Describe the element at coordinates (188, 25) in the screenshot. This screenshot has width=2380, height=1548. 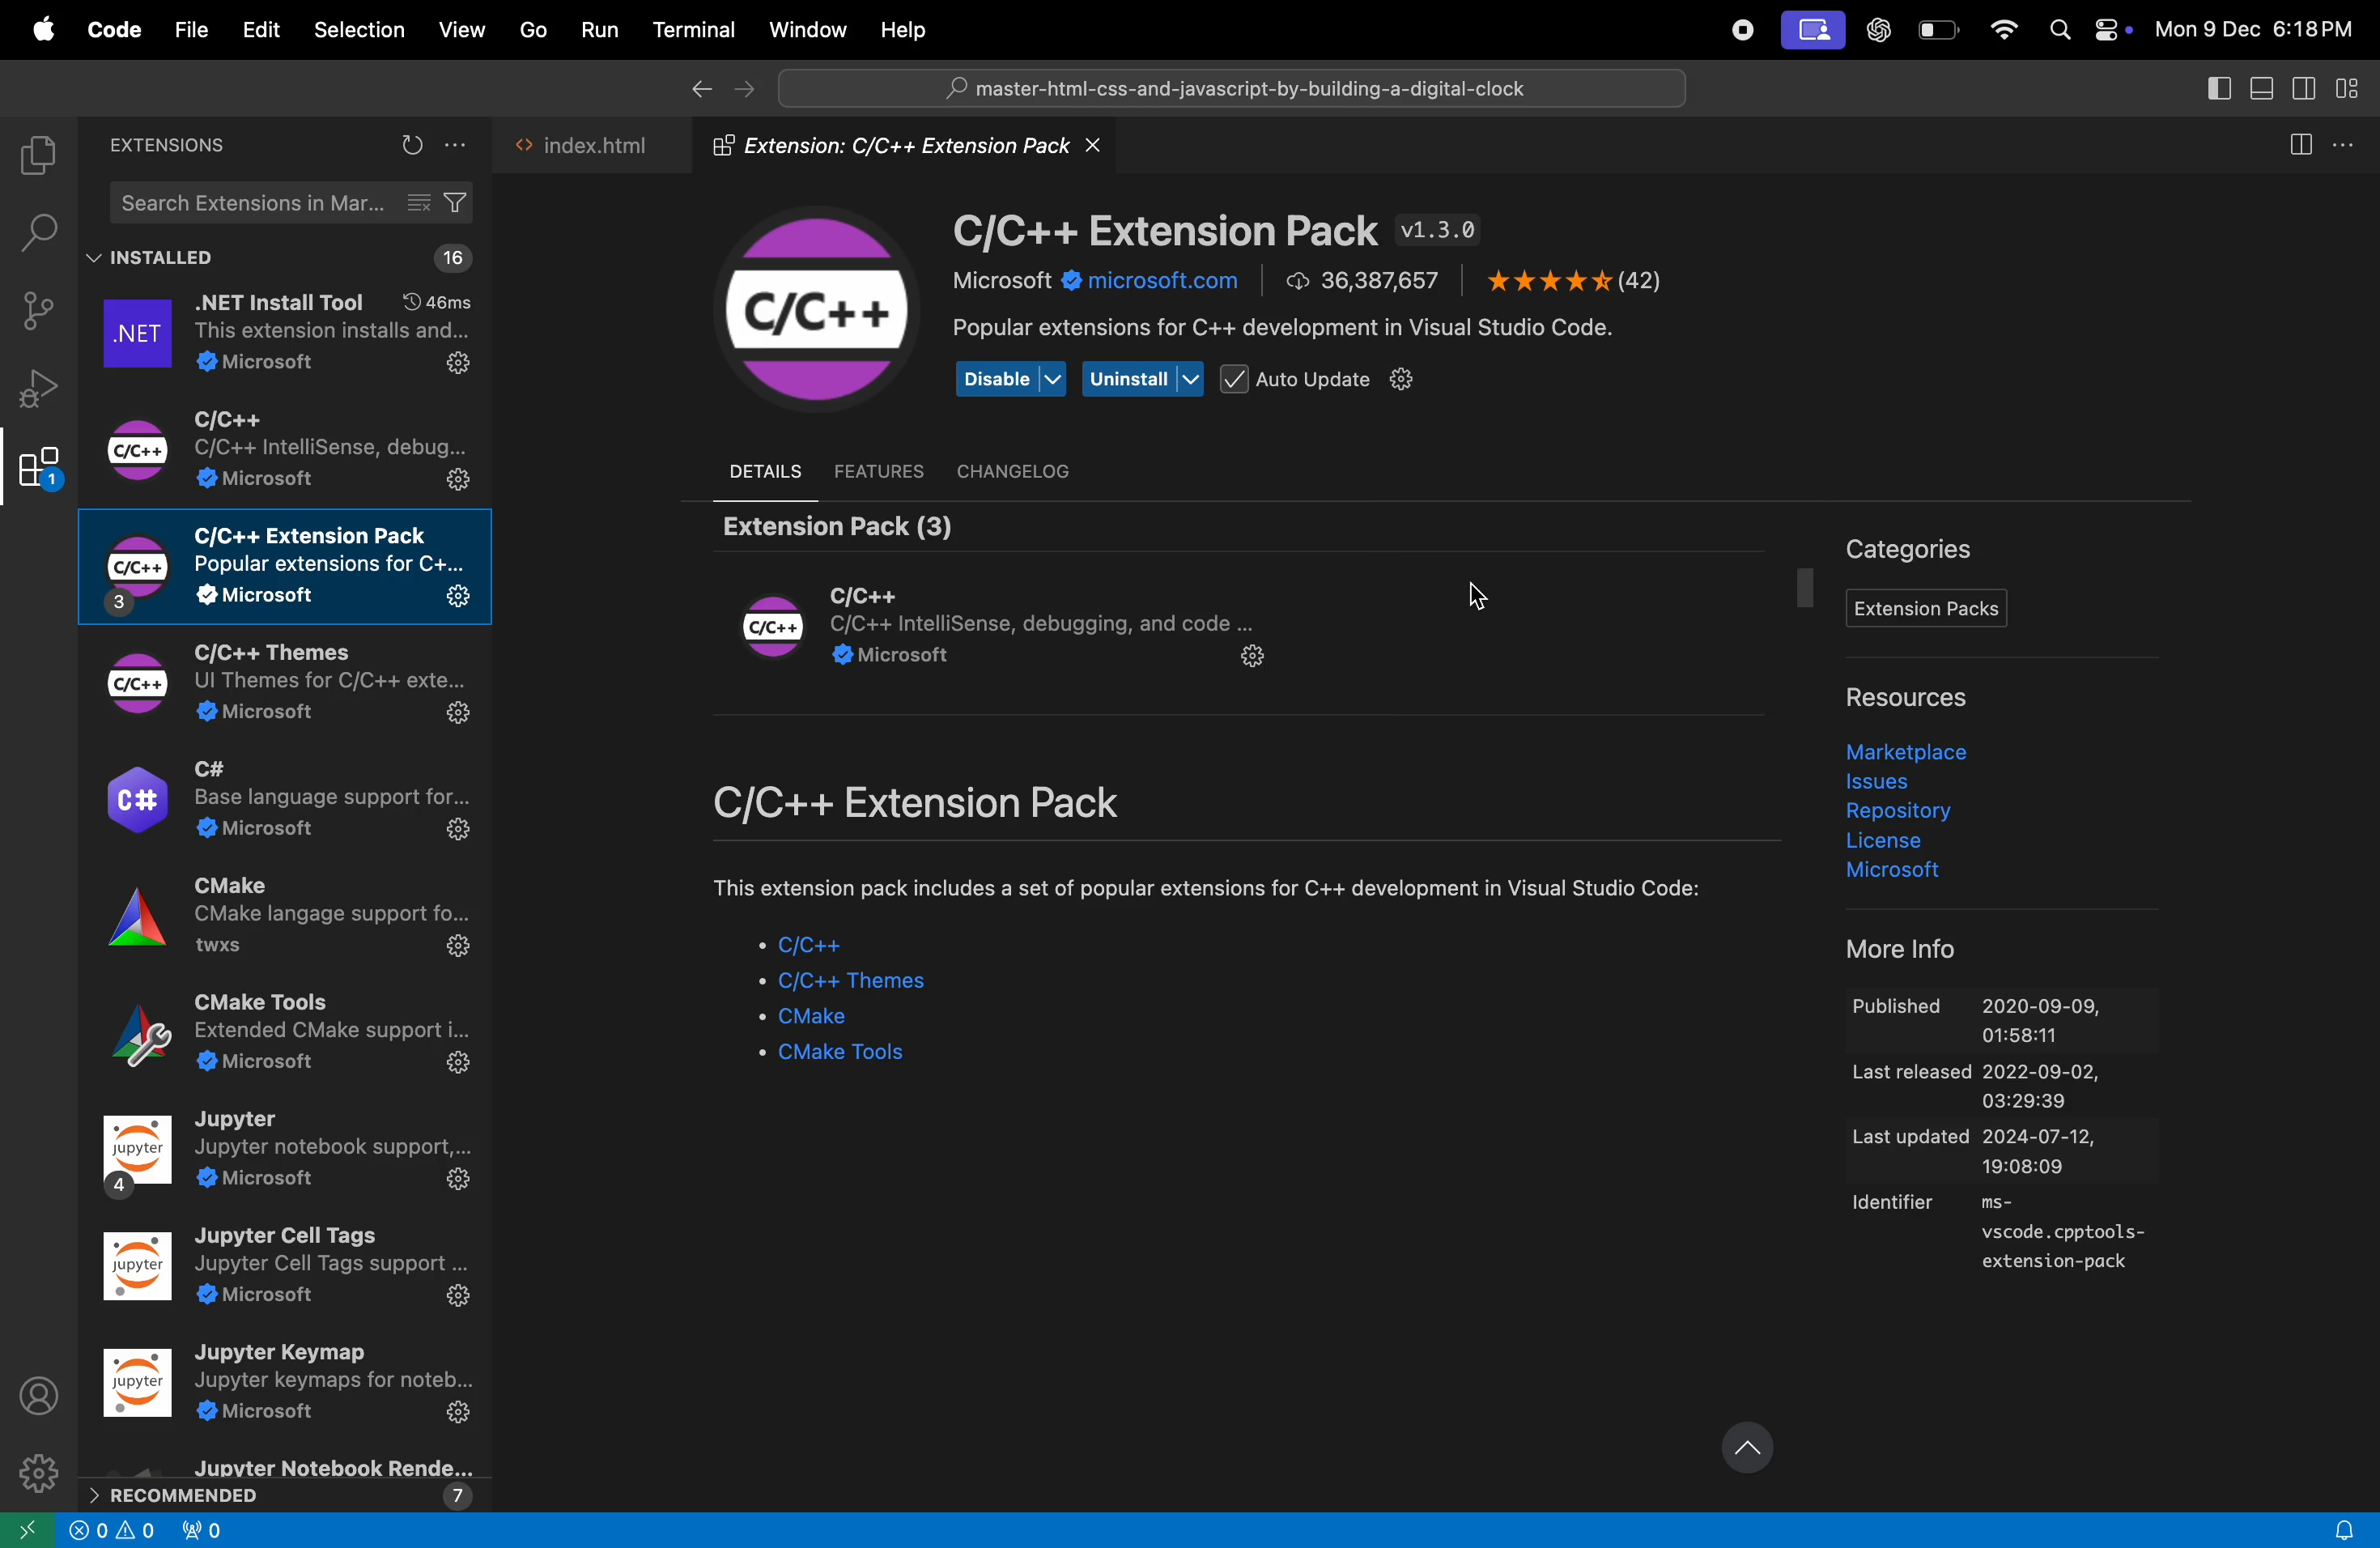
I see `file` at that location.